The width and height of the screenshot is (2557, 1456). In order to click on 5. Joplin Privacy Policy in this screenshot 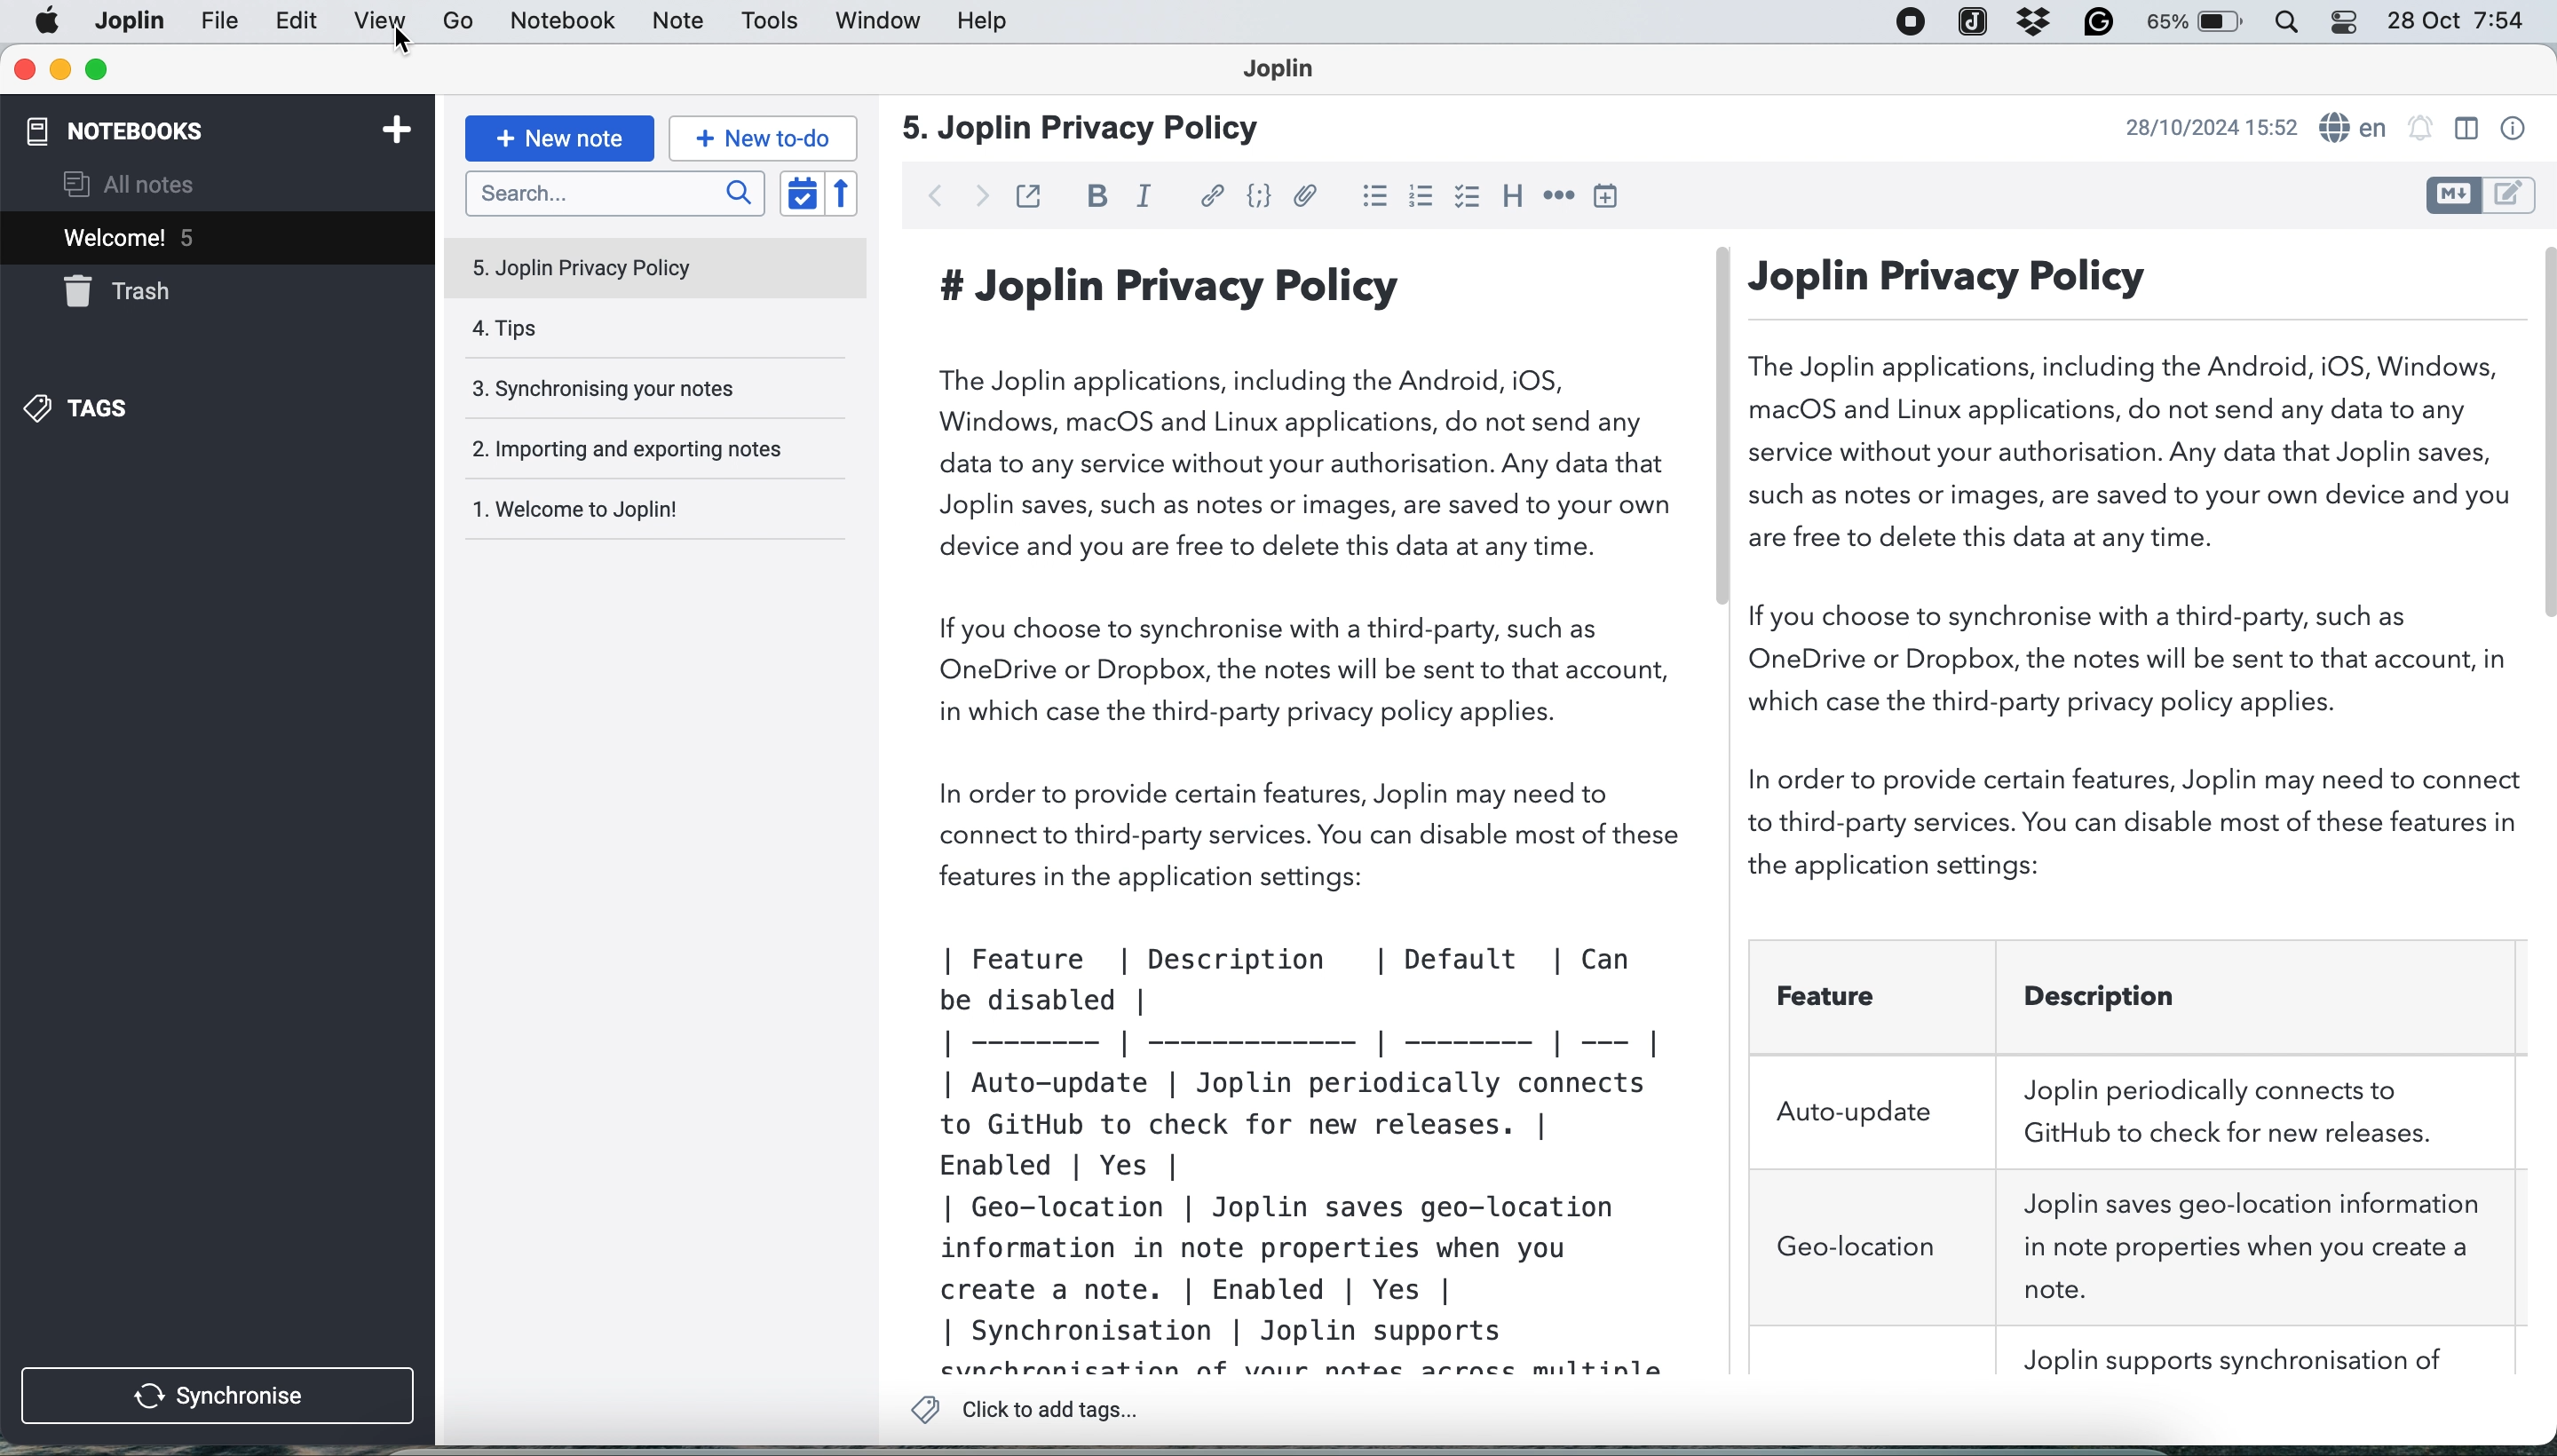, I will do `click(1086, 131)`.